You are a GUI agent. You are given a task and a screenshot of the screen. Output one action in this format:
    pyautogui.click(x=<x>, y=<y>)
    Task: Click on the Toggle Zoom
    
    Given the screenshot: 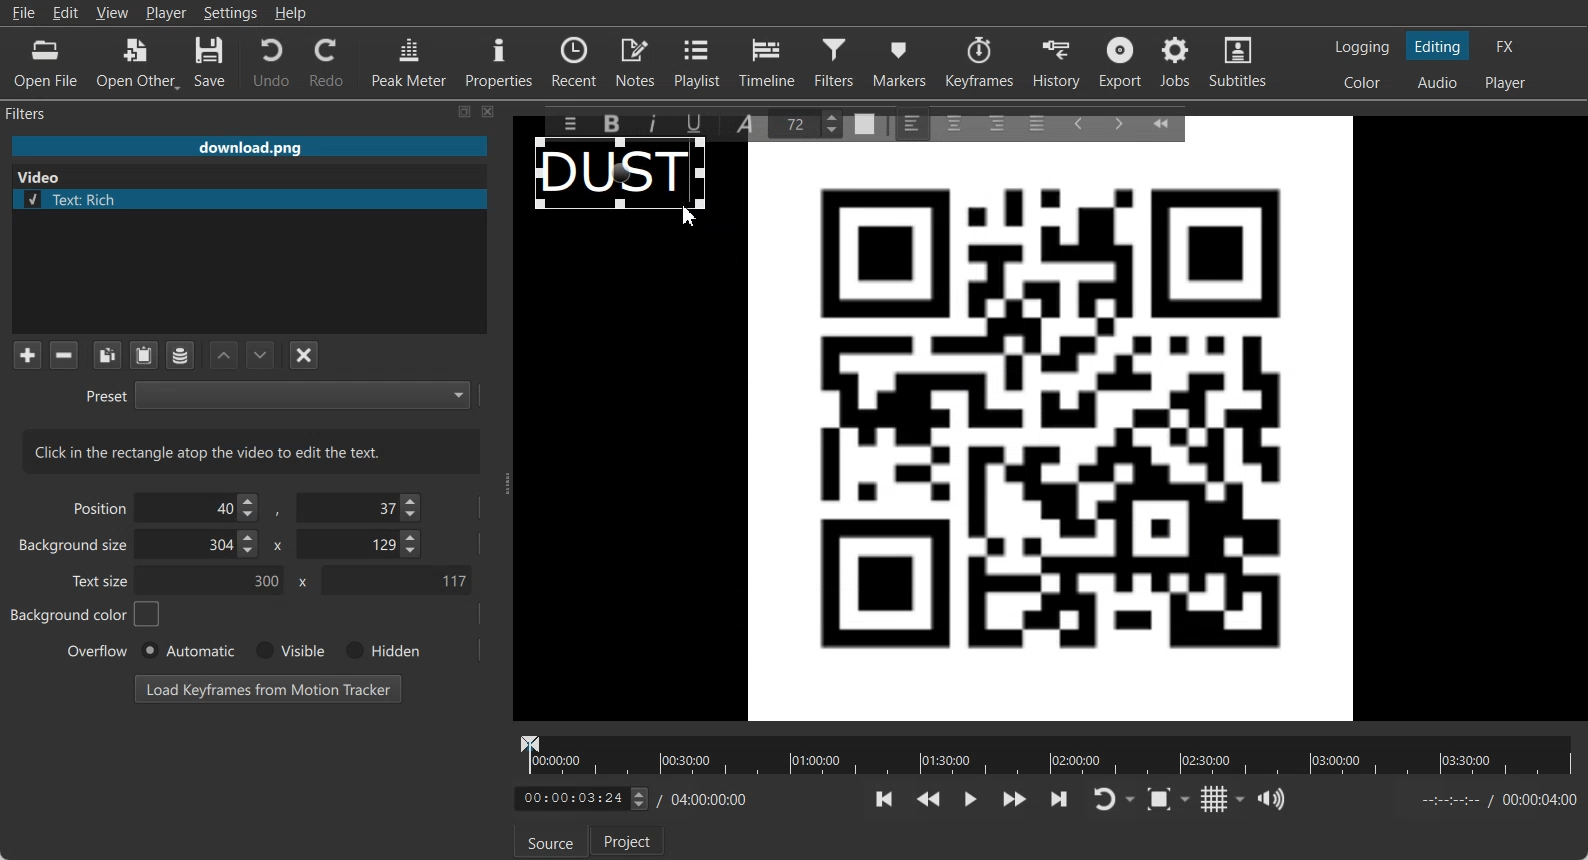 What is the action you would take?
    pyautogui.click(x=1161, y=800)
    